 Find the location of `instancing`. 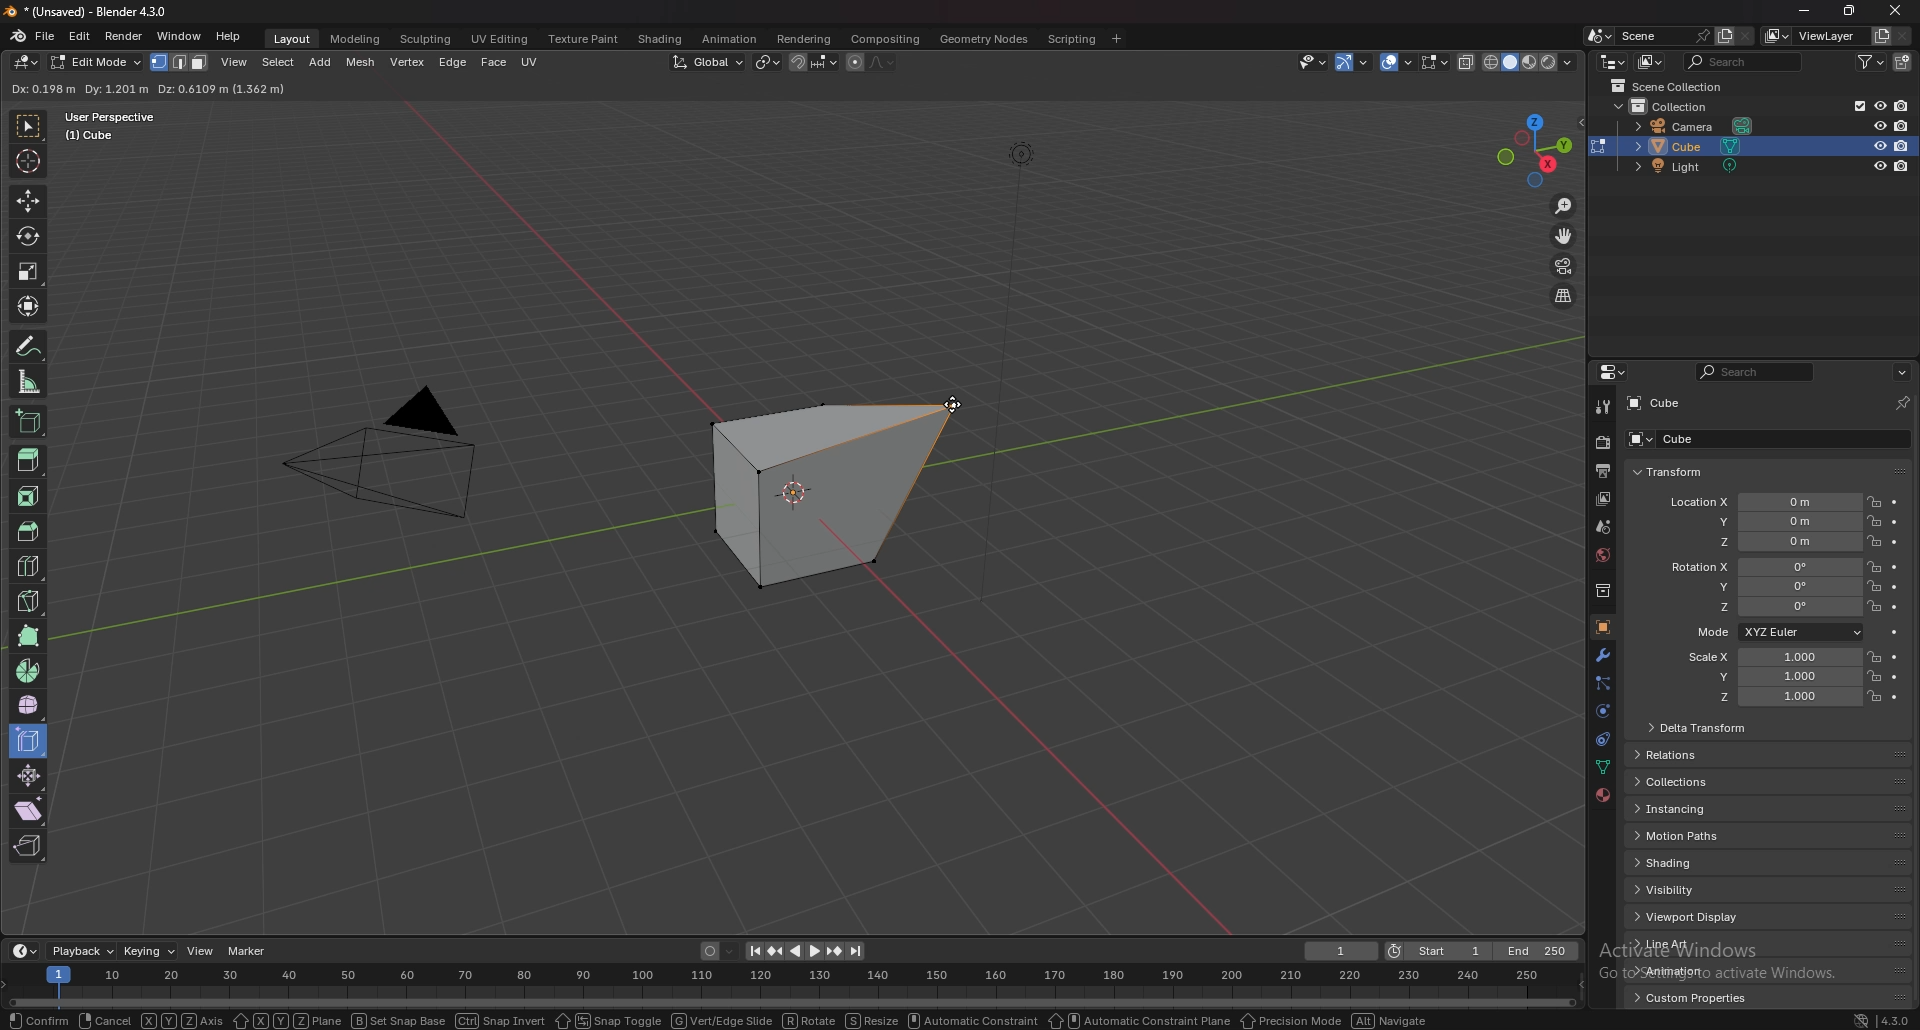

instancing is located at coordinates (1688, 811).